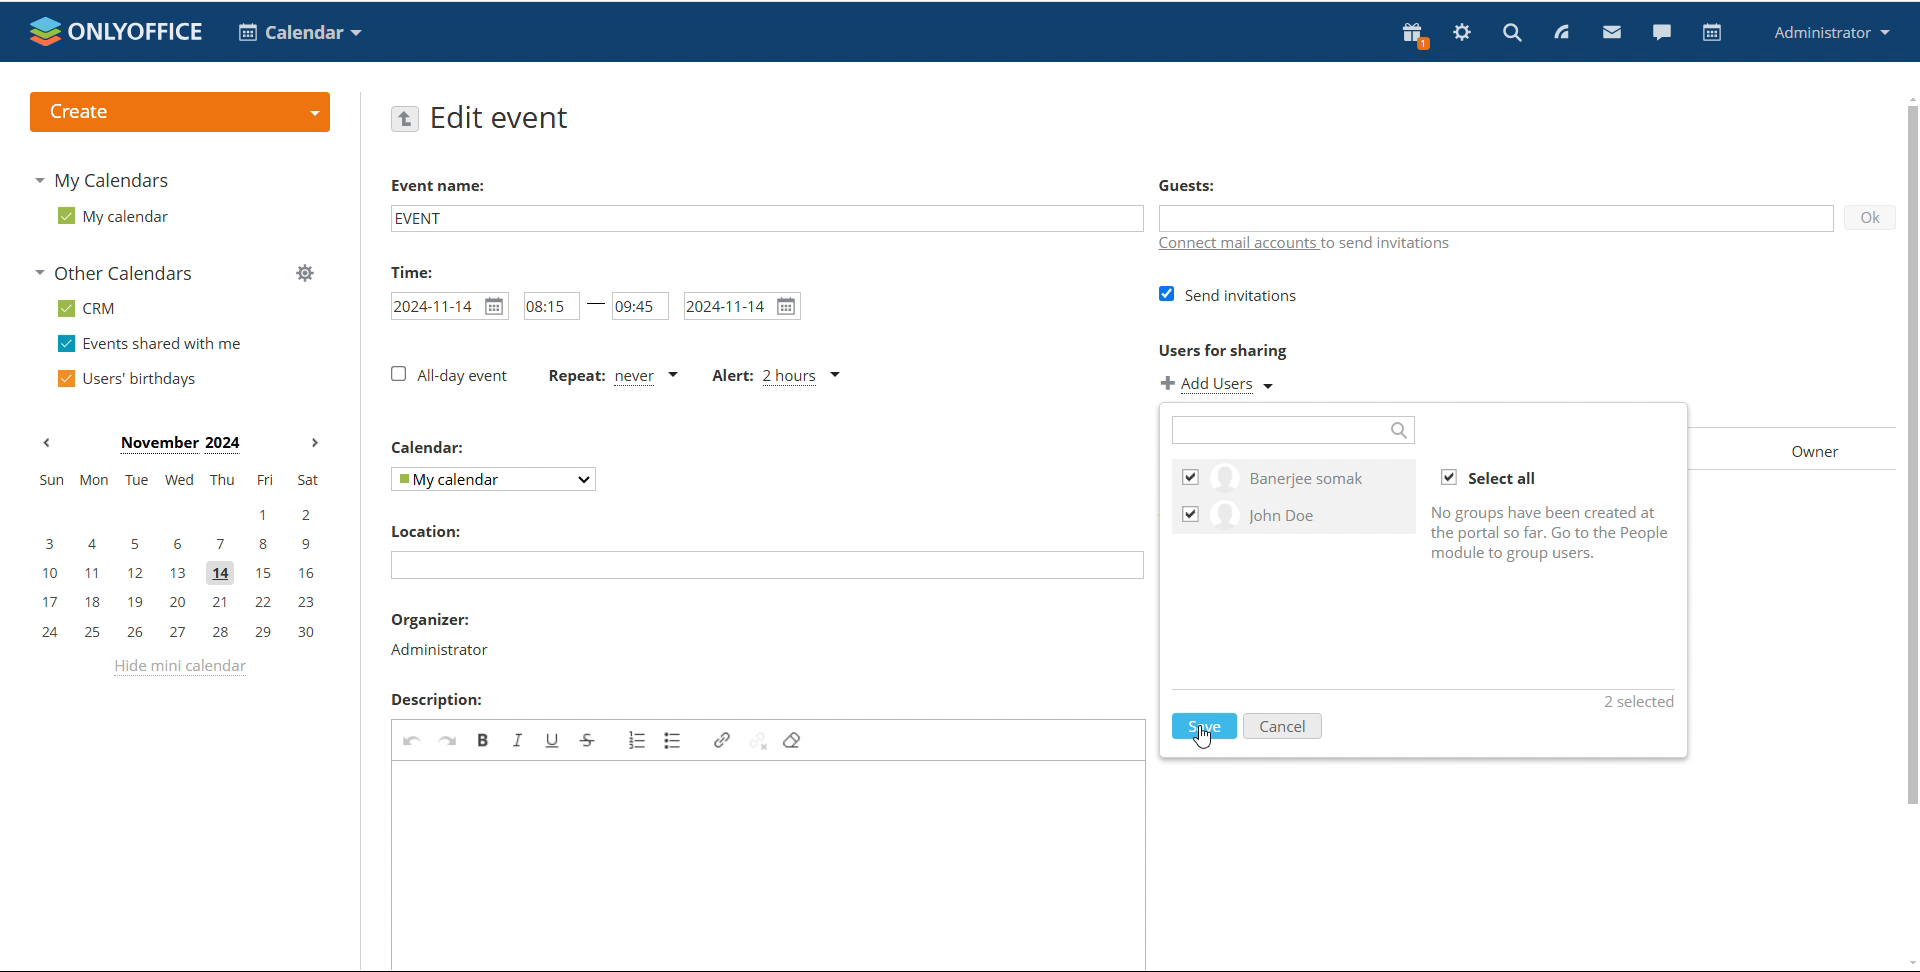 The image size is (1920, 972). Describe the element at coordinates (1560, 33) in the screenshot. I see `feed` at that location.